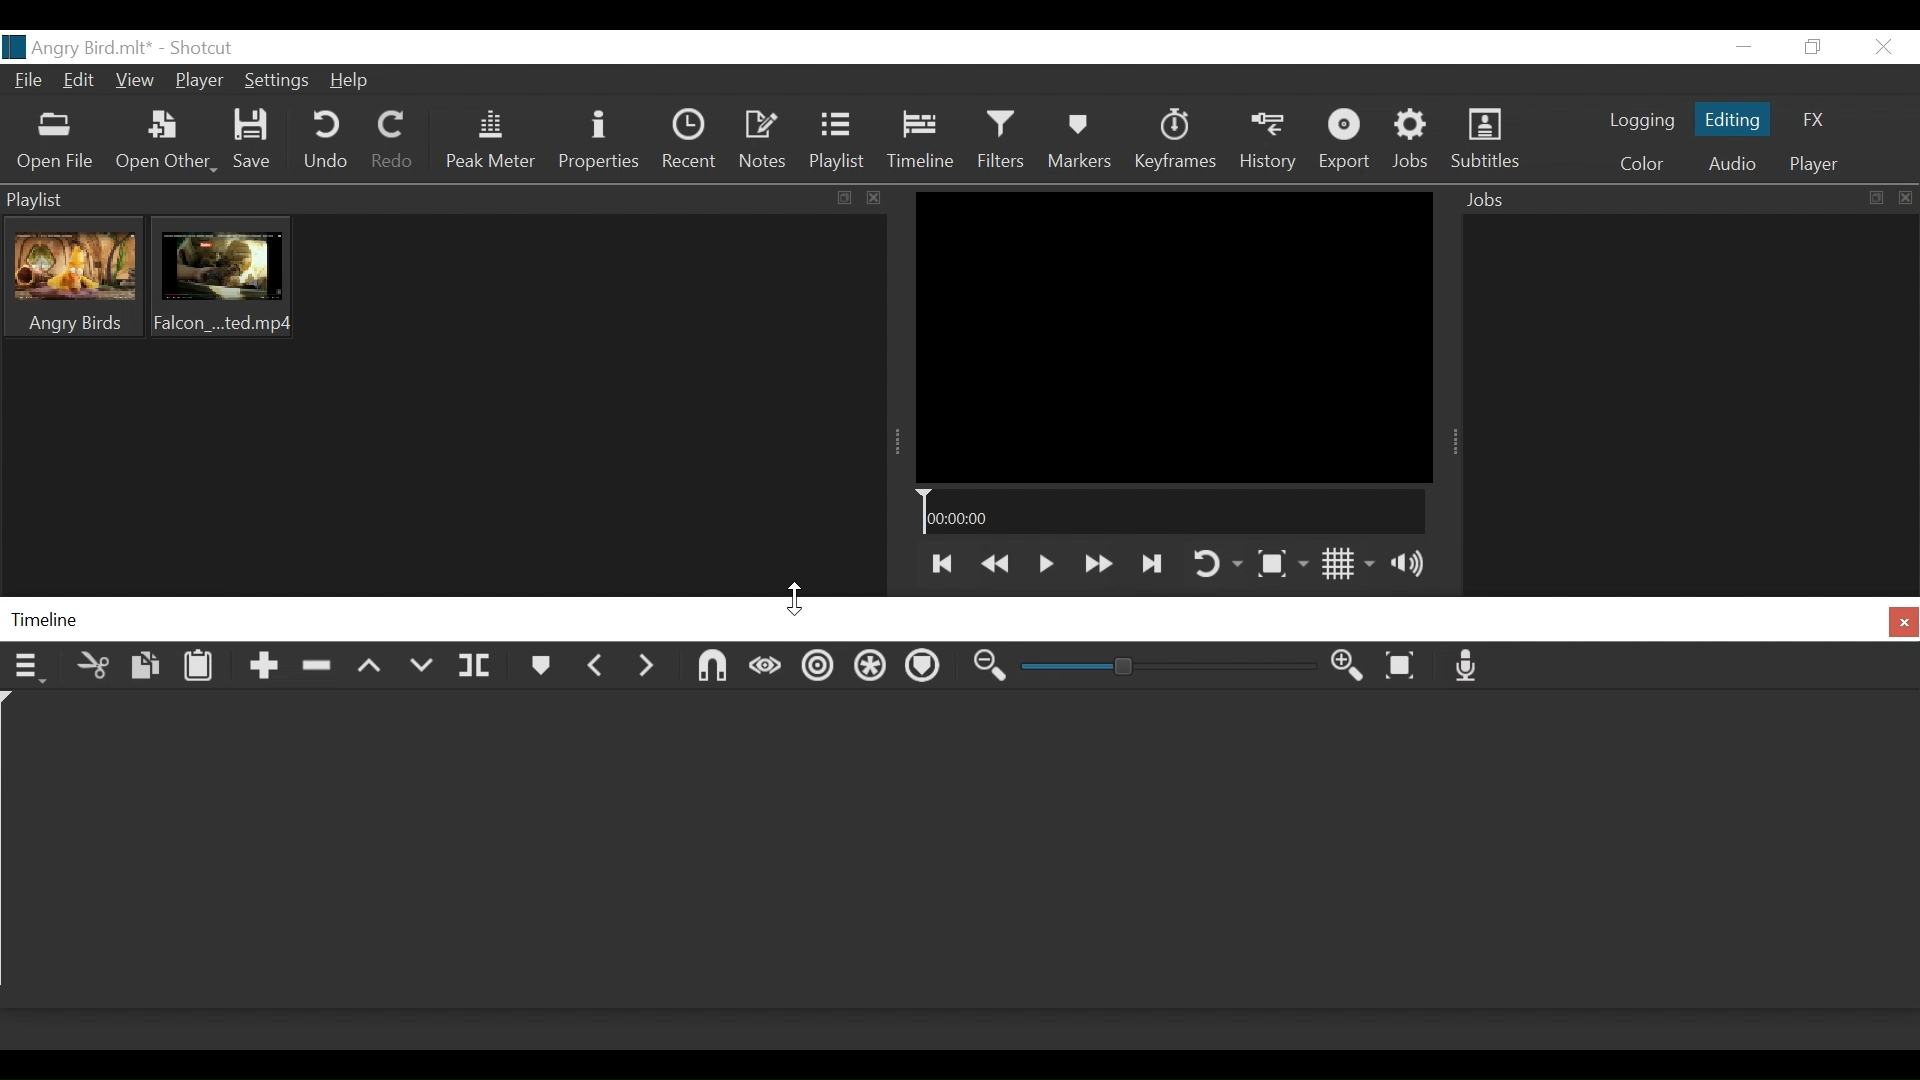  I want to click on Recent, so click(693, 142).